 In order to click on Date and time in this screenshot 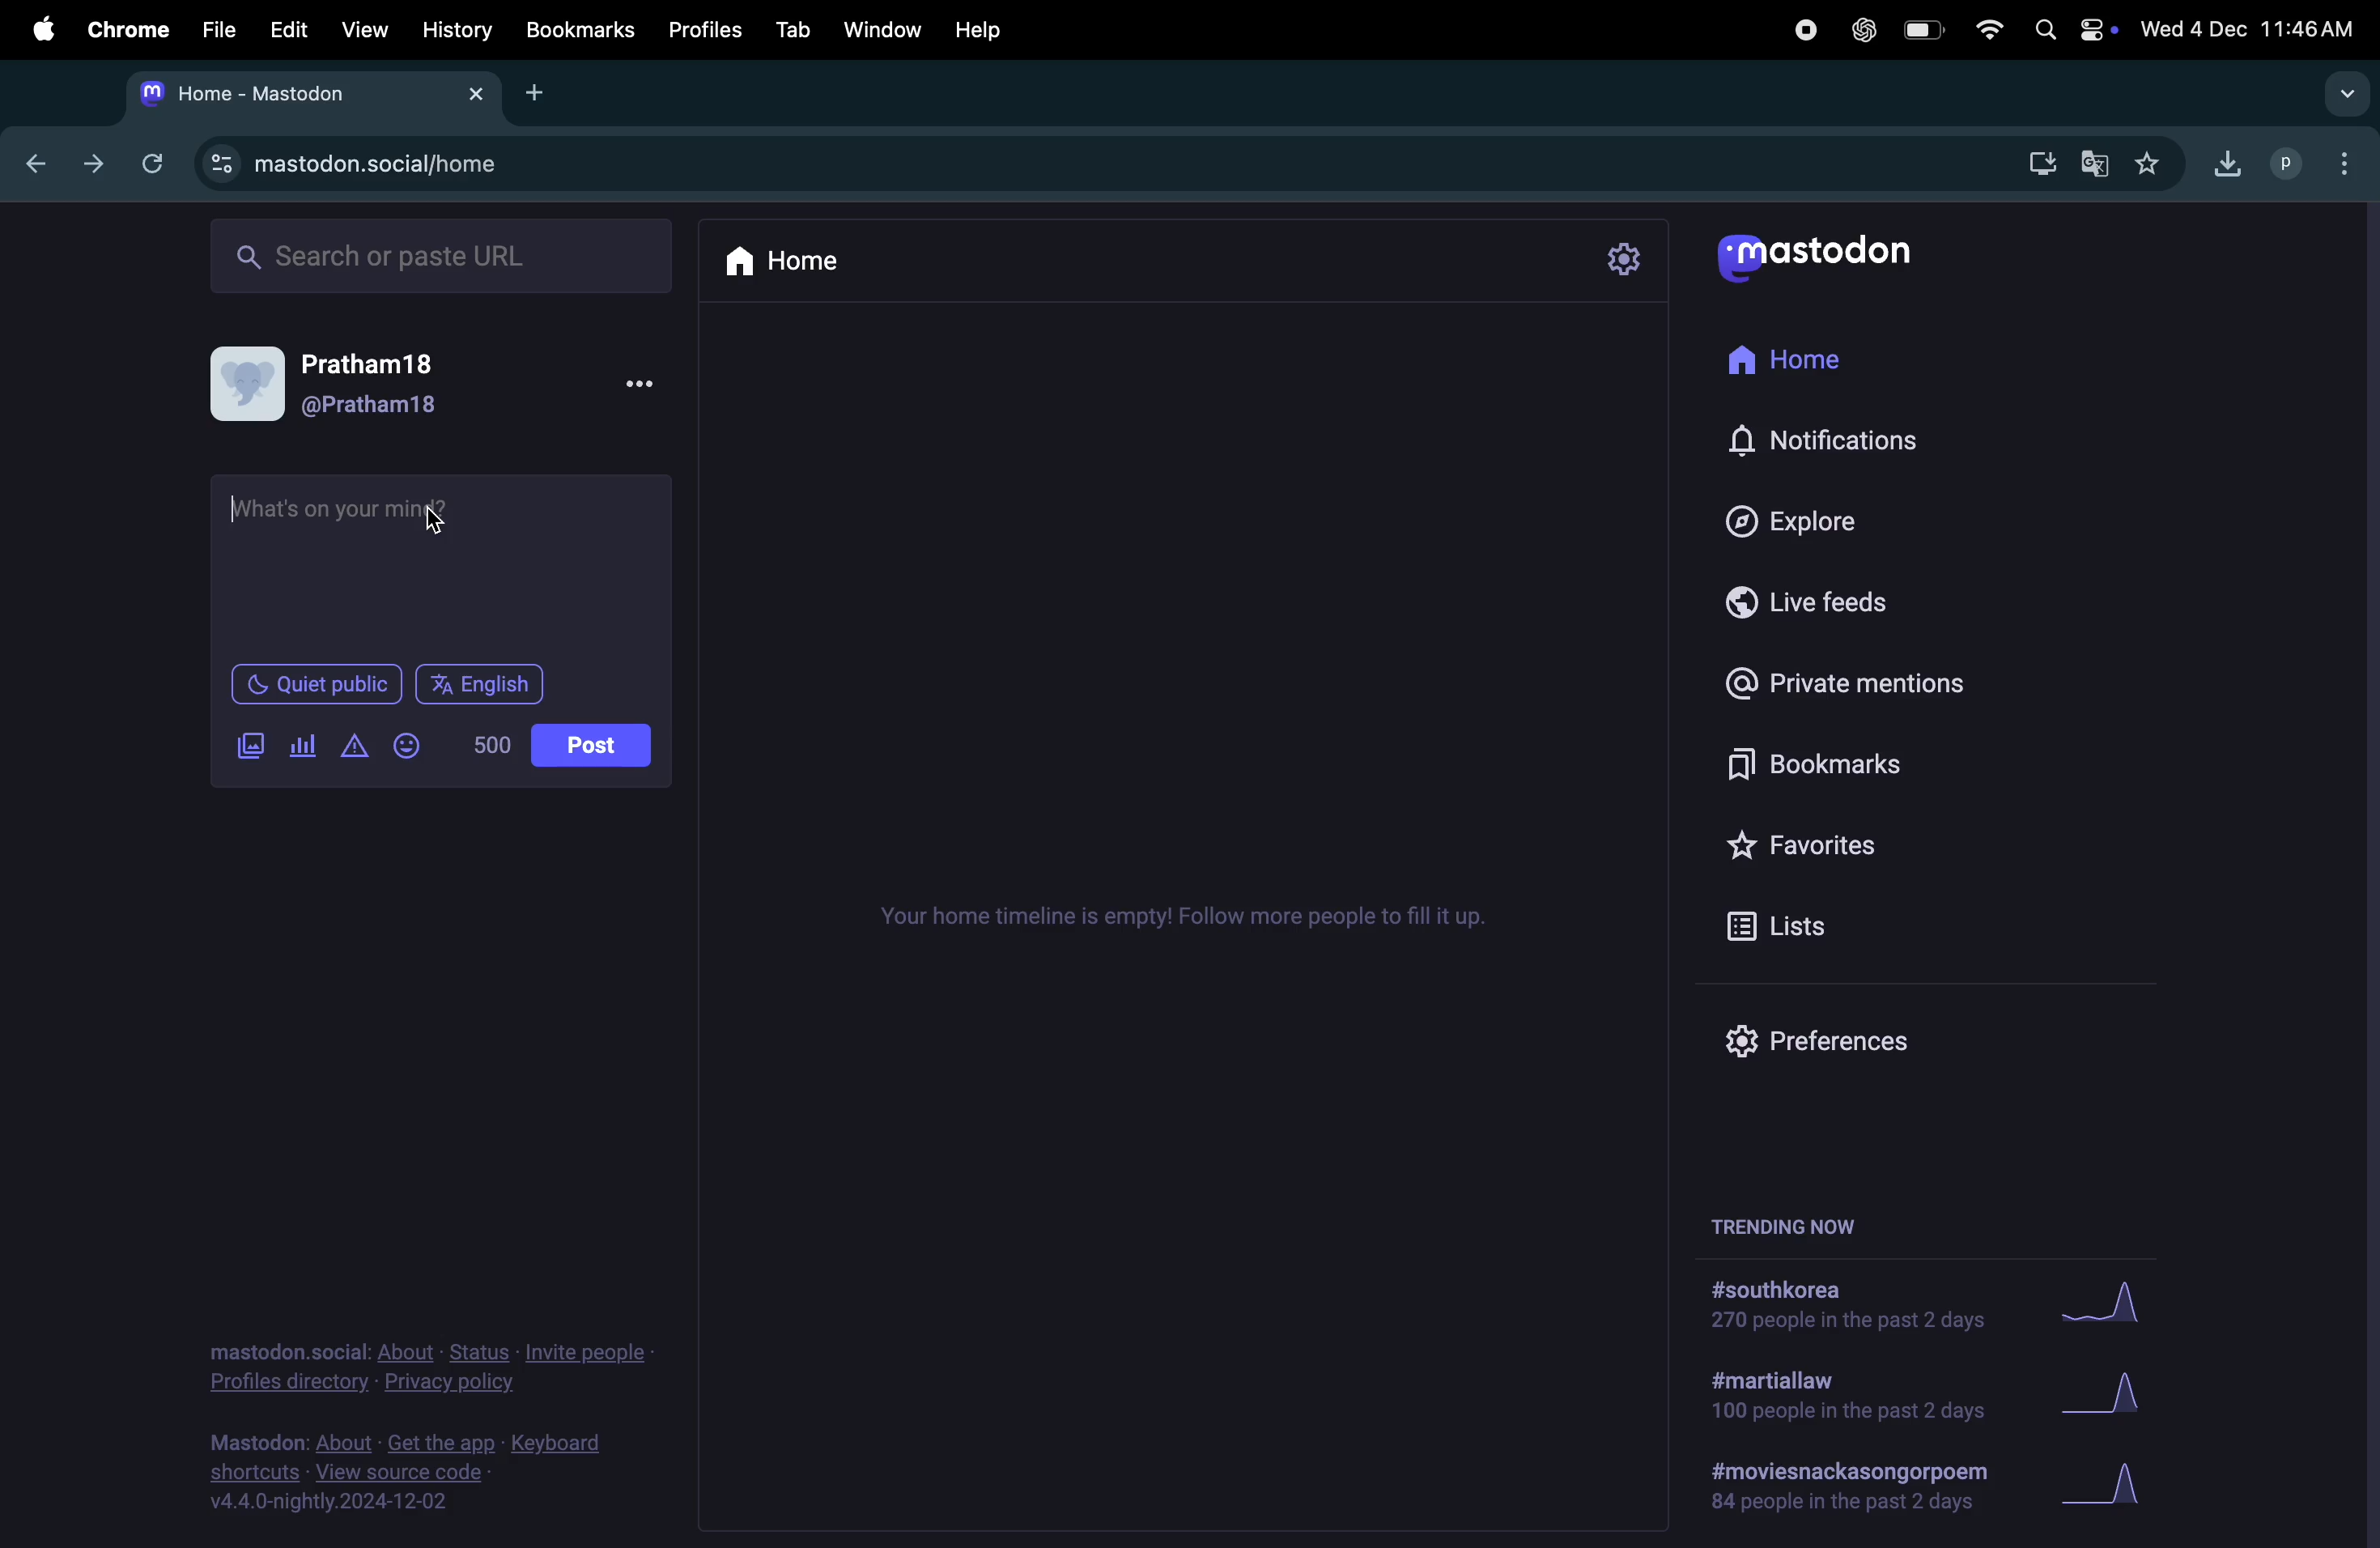, I will do `click(2250, 24)`.